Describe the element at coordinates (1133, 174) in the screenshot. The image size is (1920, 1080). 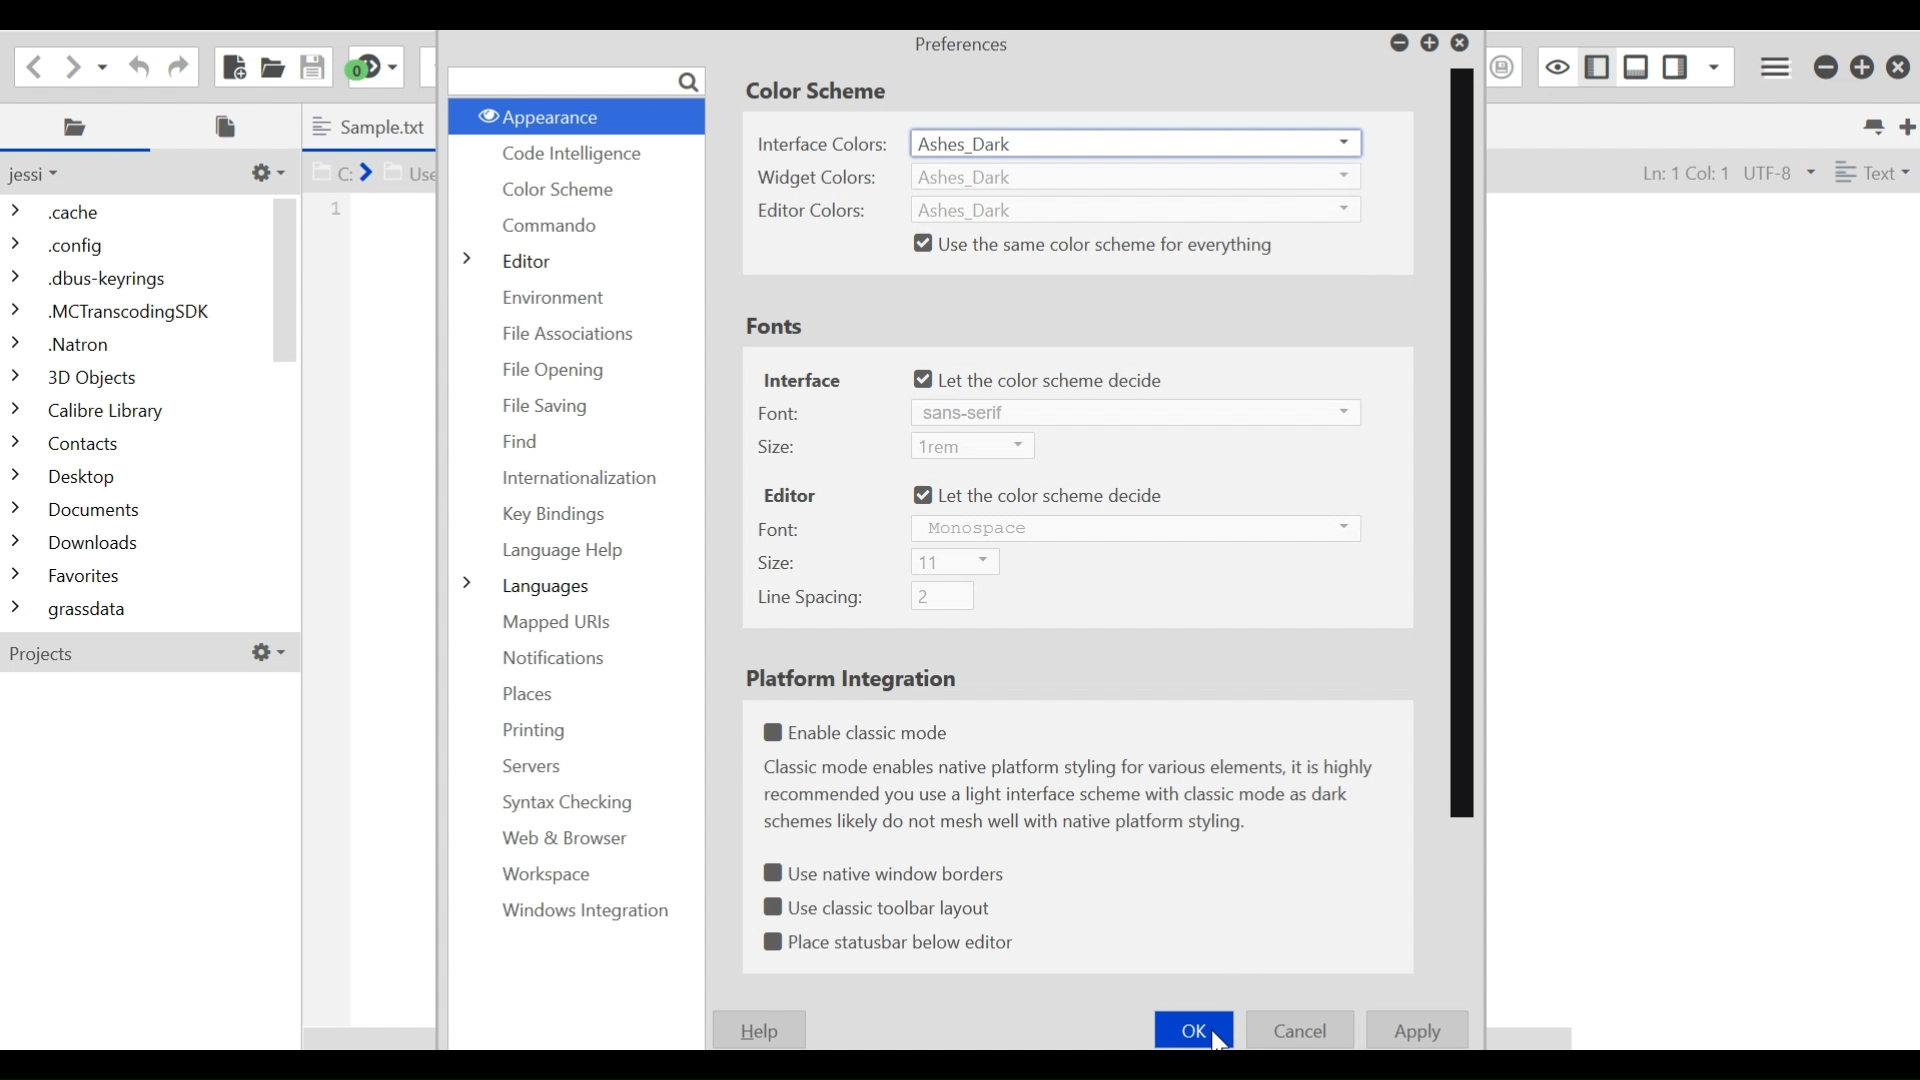
I see `3024` at that location.